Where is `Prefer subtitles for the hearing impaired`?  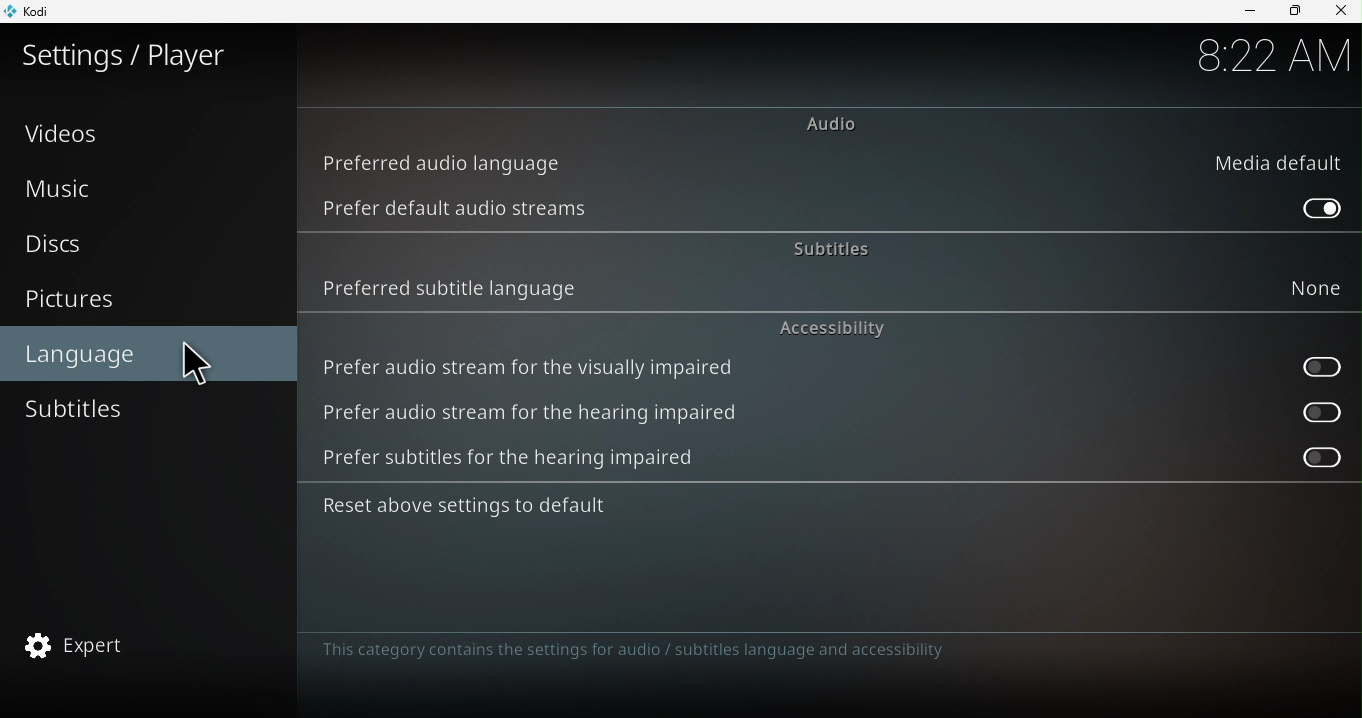 Prefer subtitles for the hearing impaired is located at coordinates (1304, 458).